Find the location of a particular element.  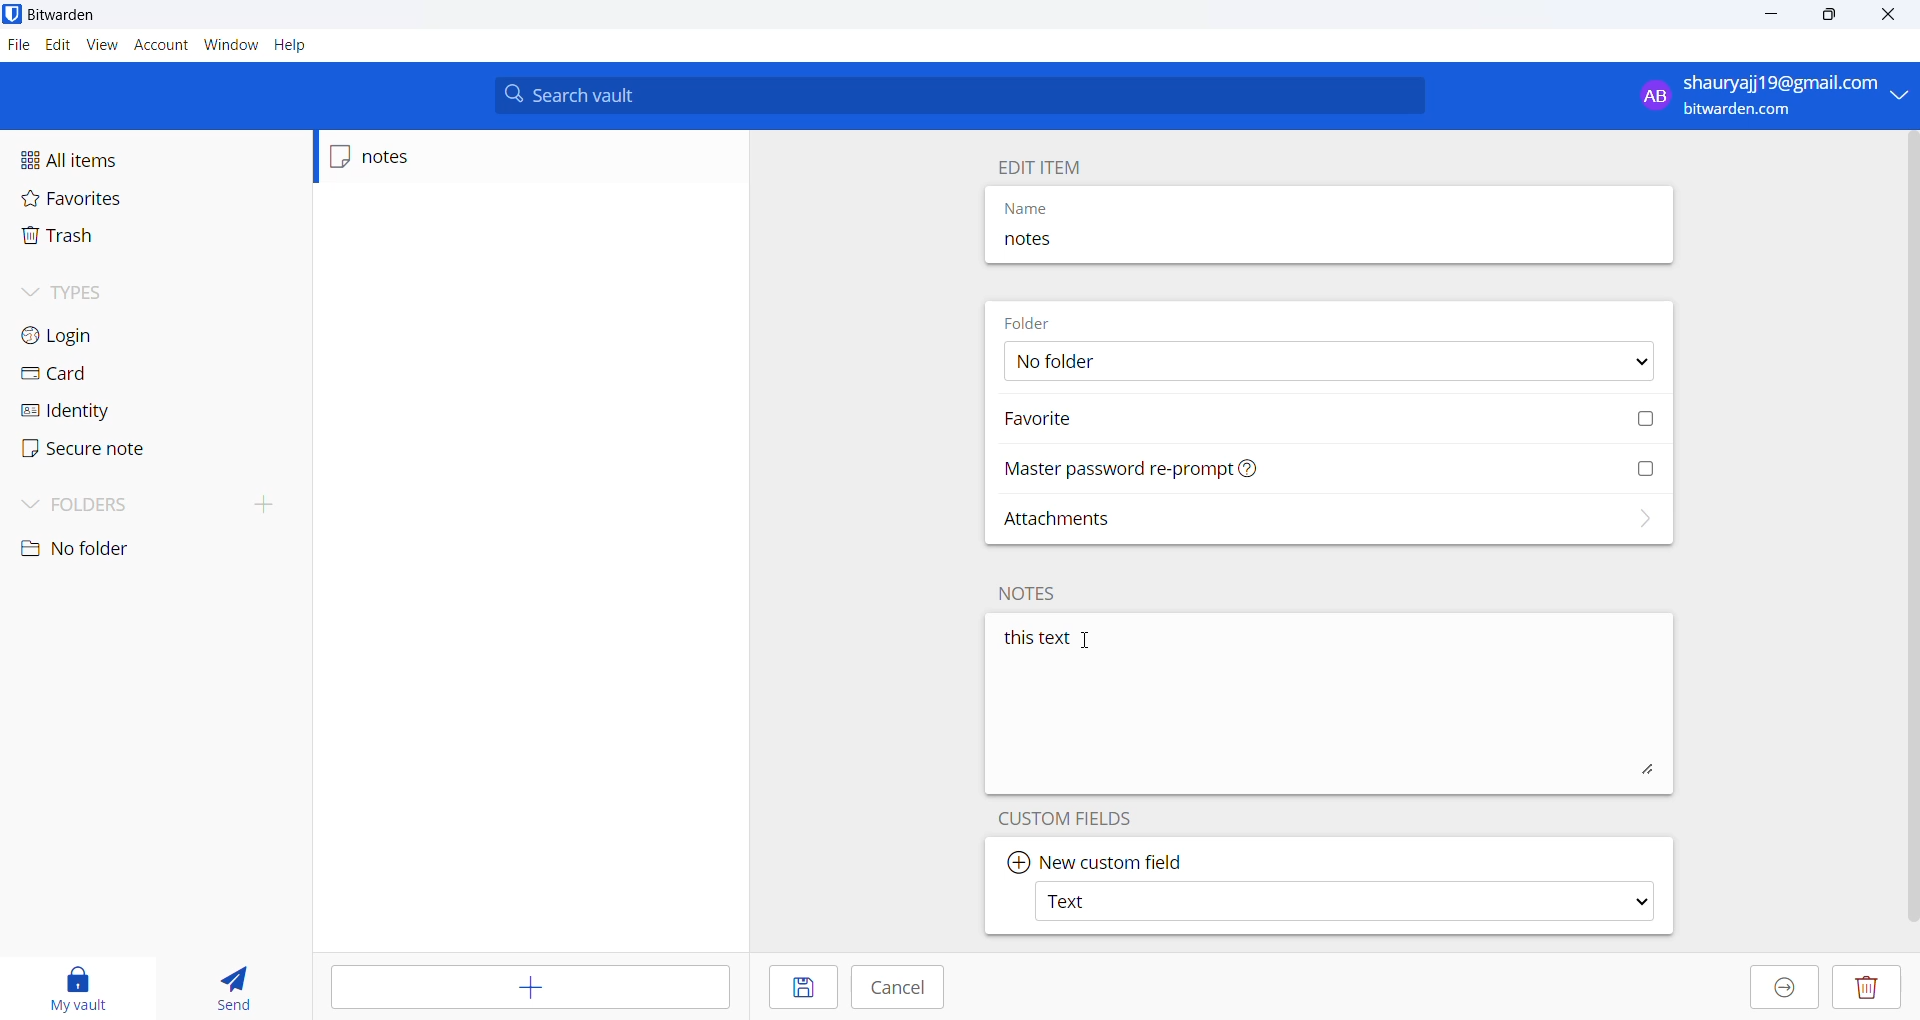

bitwarden is located at coordinates (59, 14).